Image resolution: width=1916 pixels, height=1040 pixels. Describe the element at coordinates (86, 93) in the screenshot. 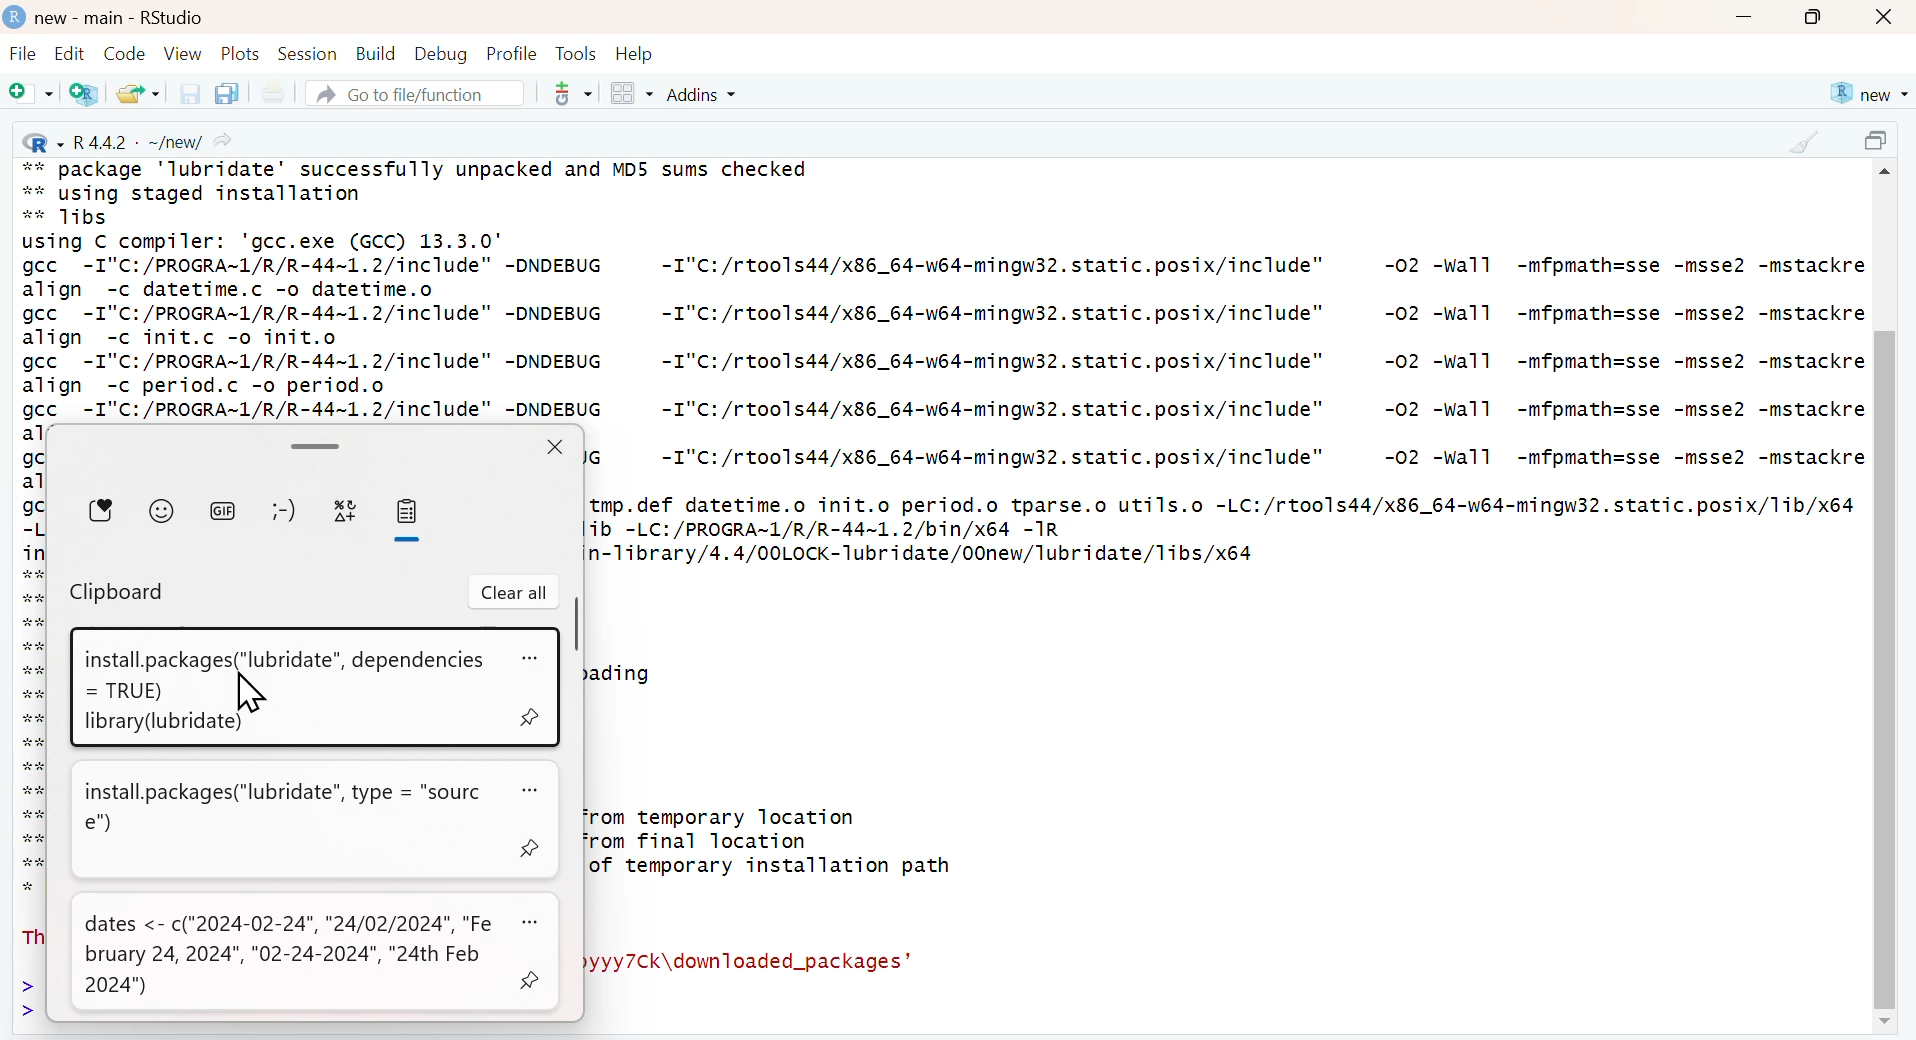

I see `Create a project` at that location.